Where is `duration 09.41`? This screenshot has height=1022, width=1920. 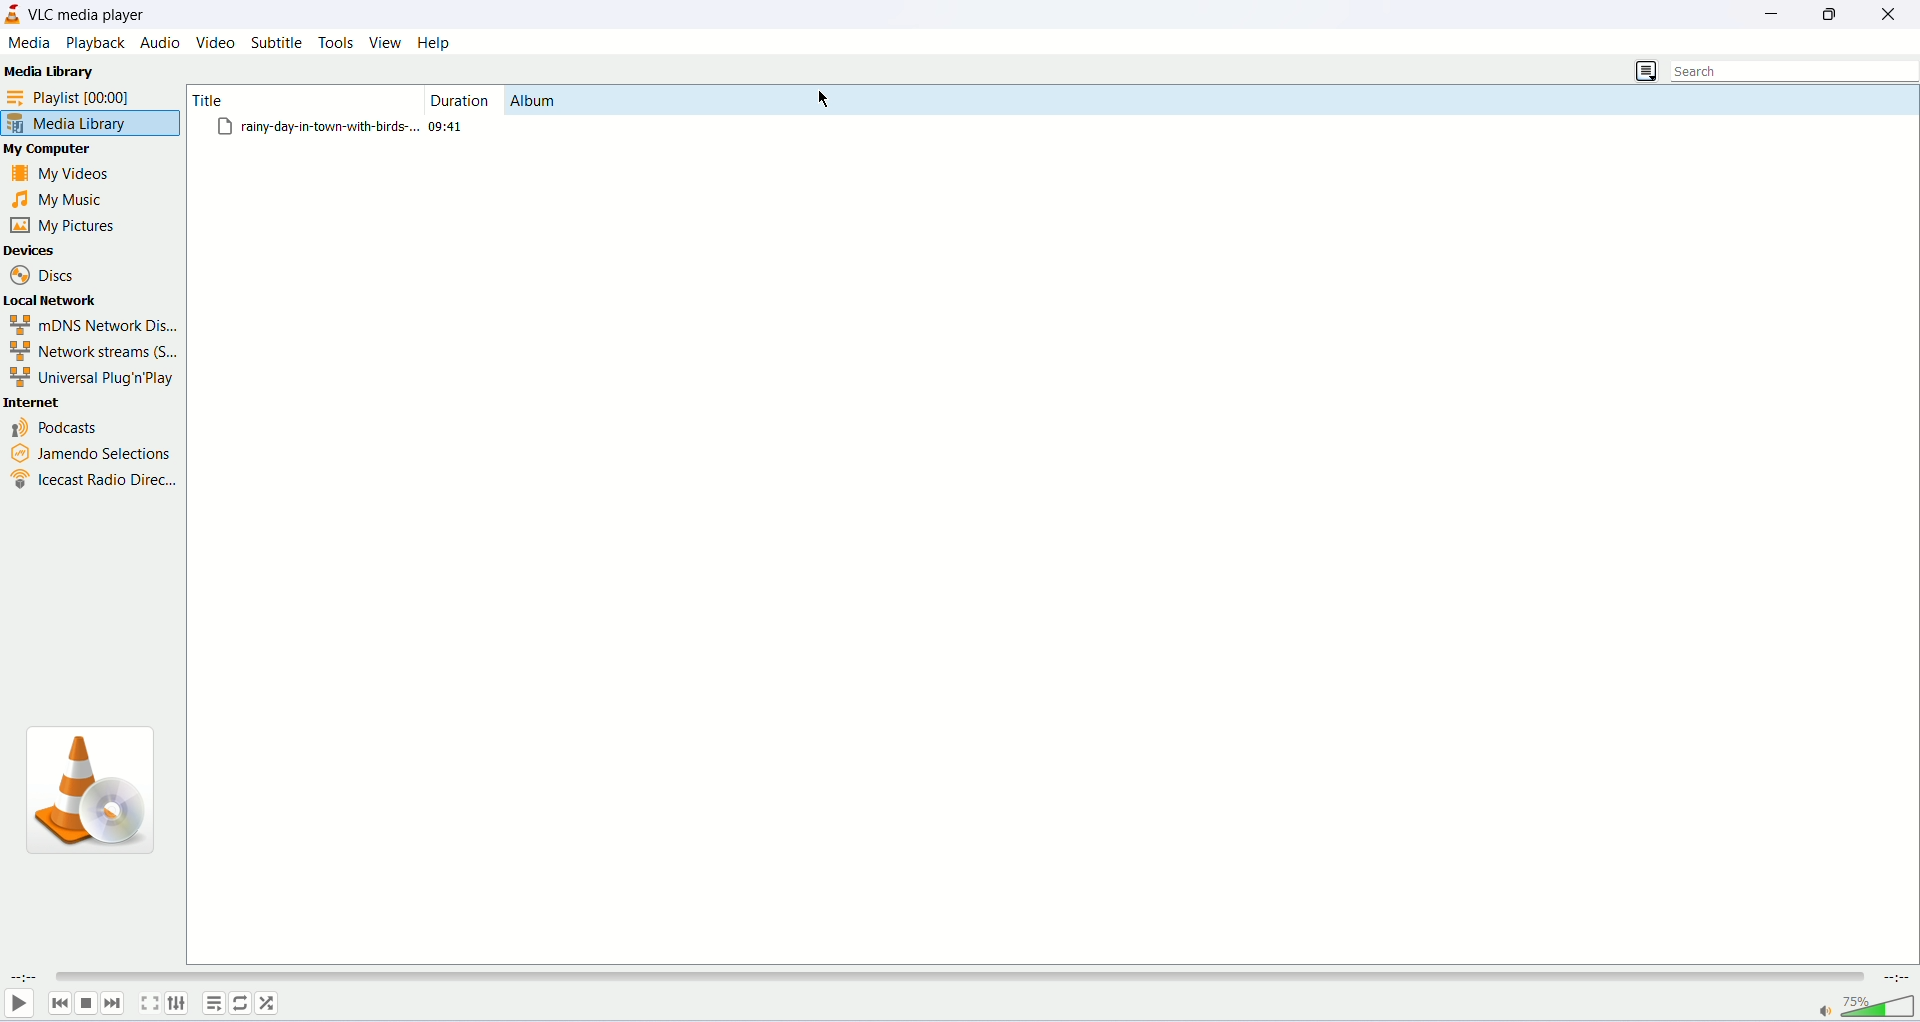 duration 09.41 is located at coordinates (460, 127).